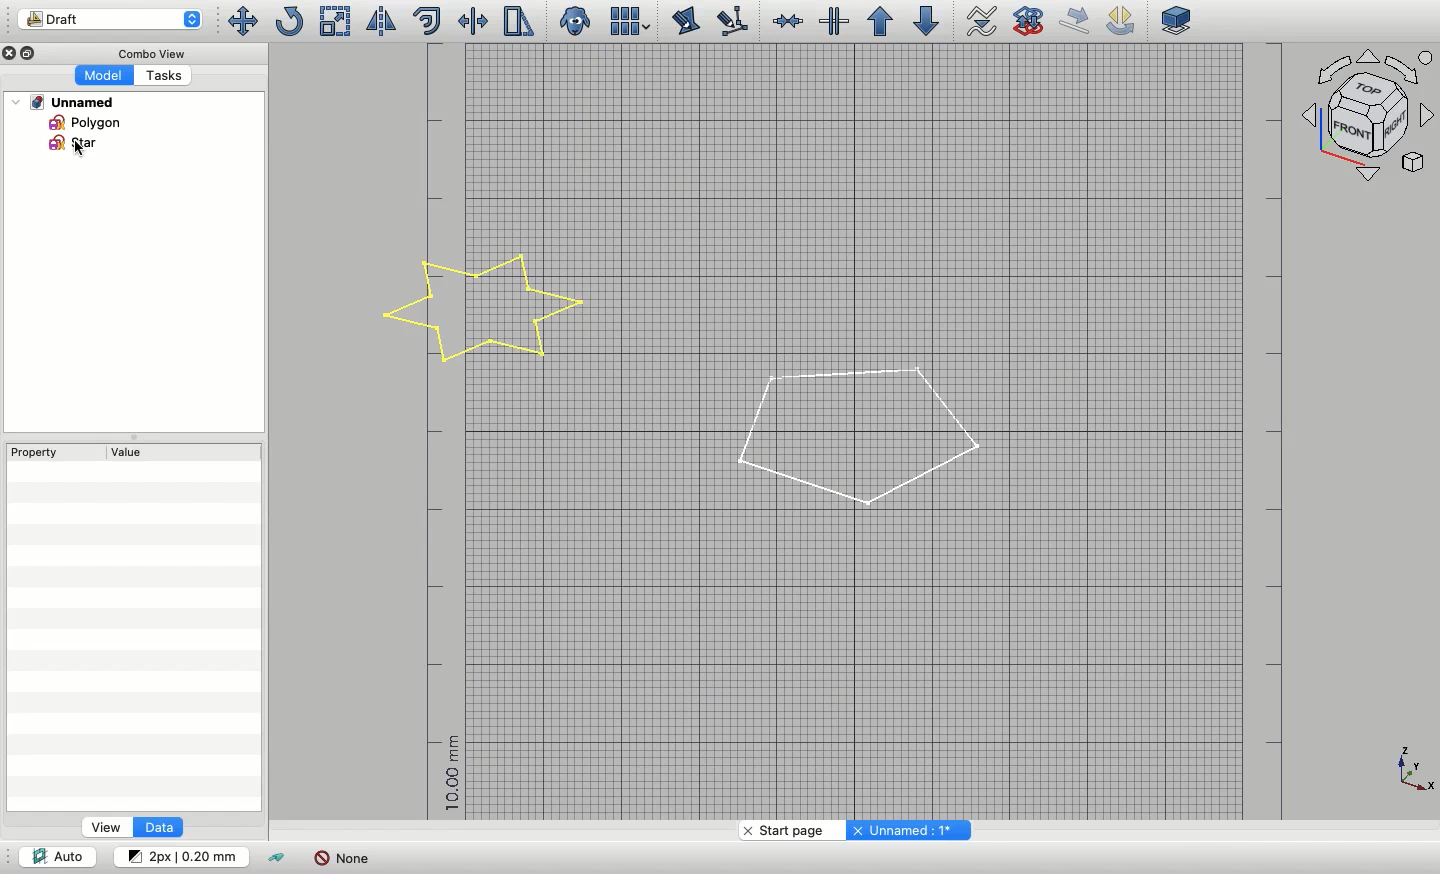 The image size is (1440, 874). Describe the element at coordinates (857, 439) in the screenshot. I see `Polygon` at that location.